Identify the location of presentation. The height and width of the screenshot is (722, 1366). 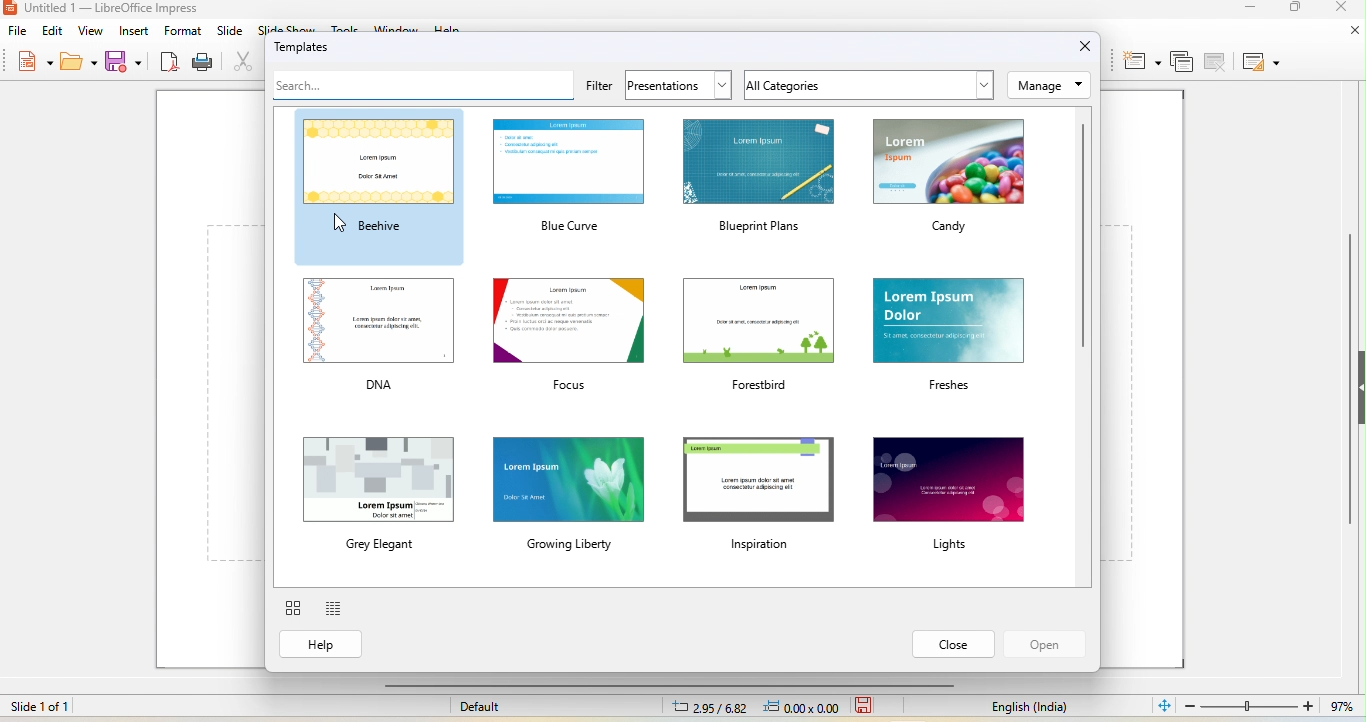
(677, 85).